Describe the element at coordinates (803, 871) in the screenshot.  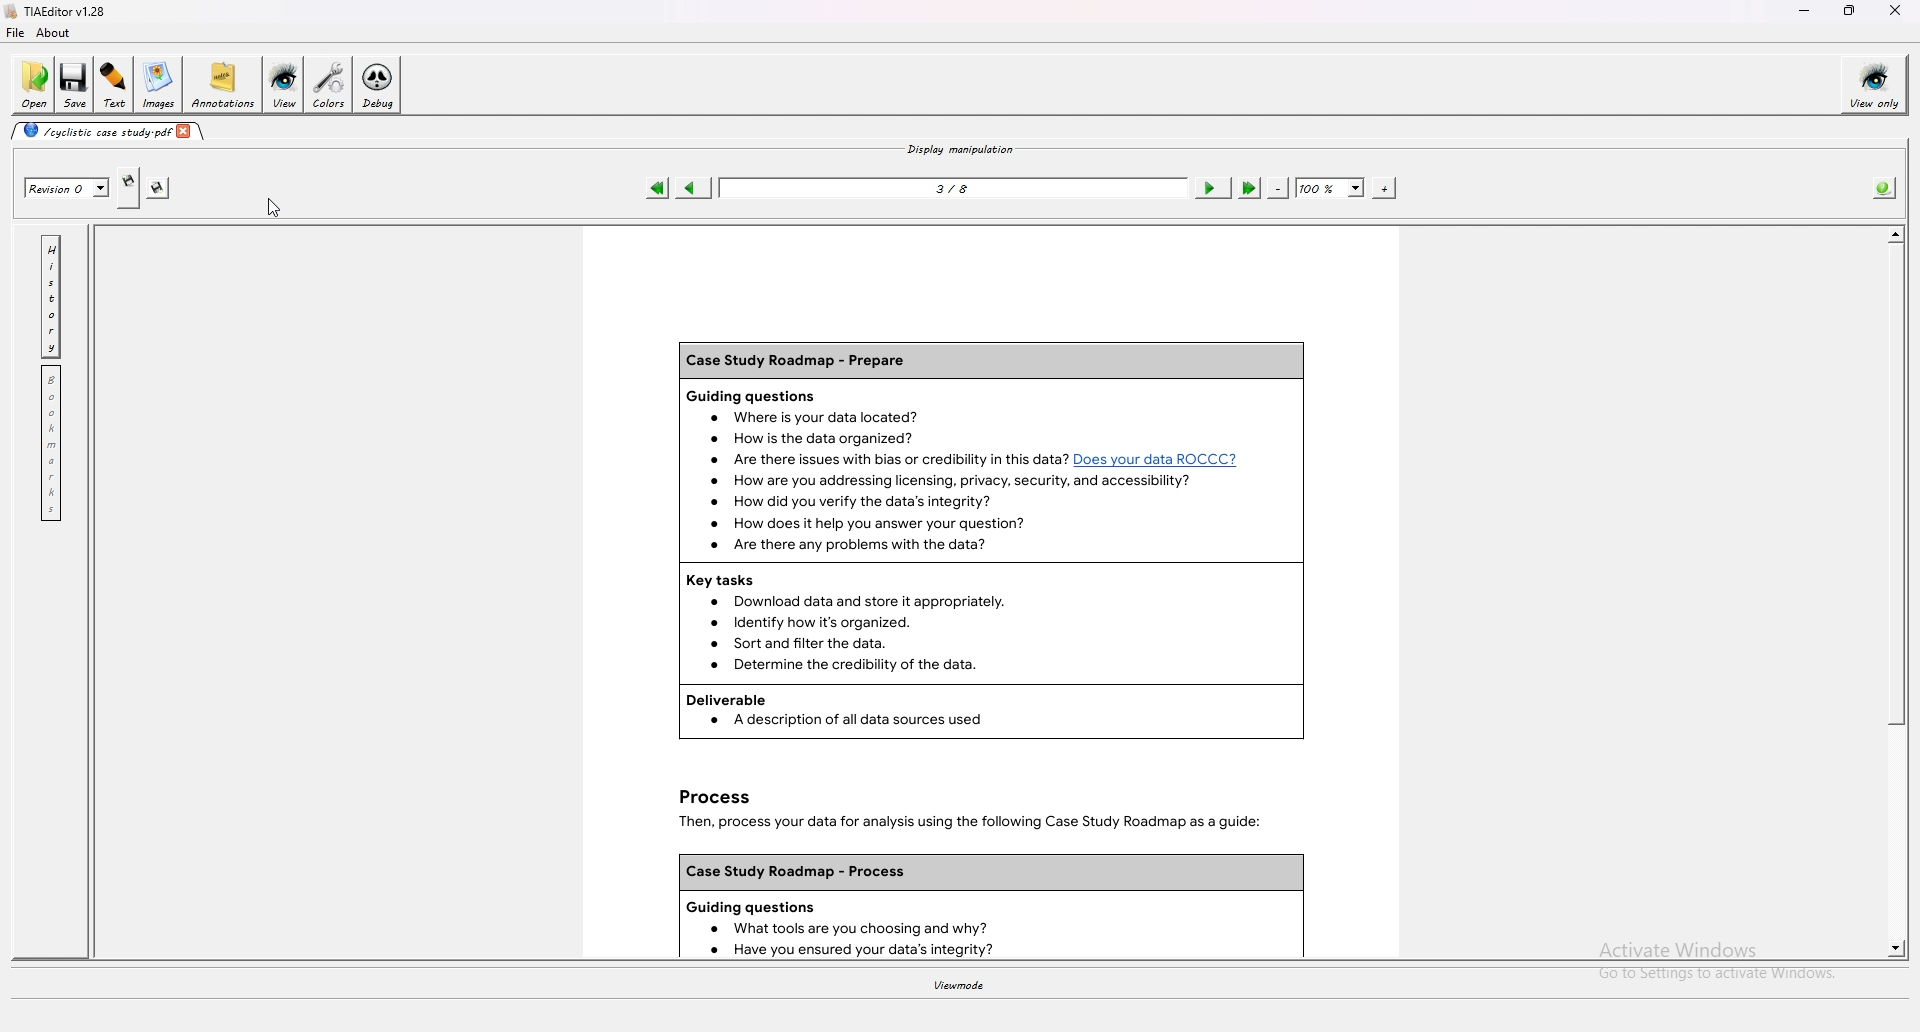
I see `Case Study Roadmap - Process` at that location.